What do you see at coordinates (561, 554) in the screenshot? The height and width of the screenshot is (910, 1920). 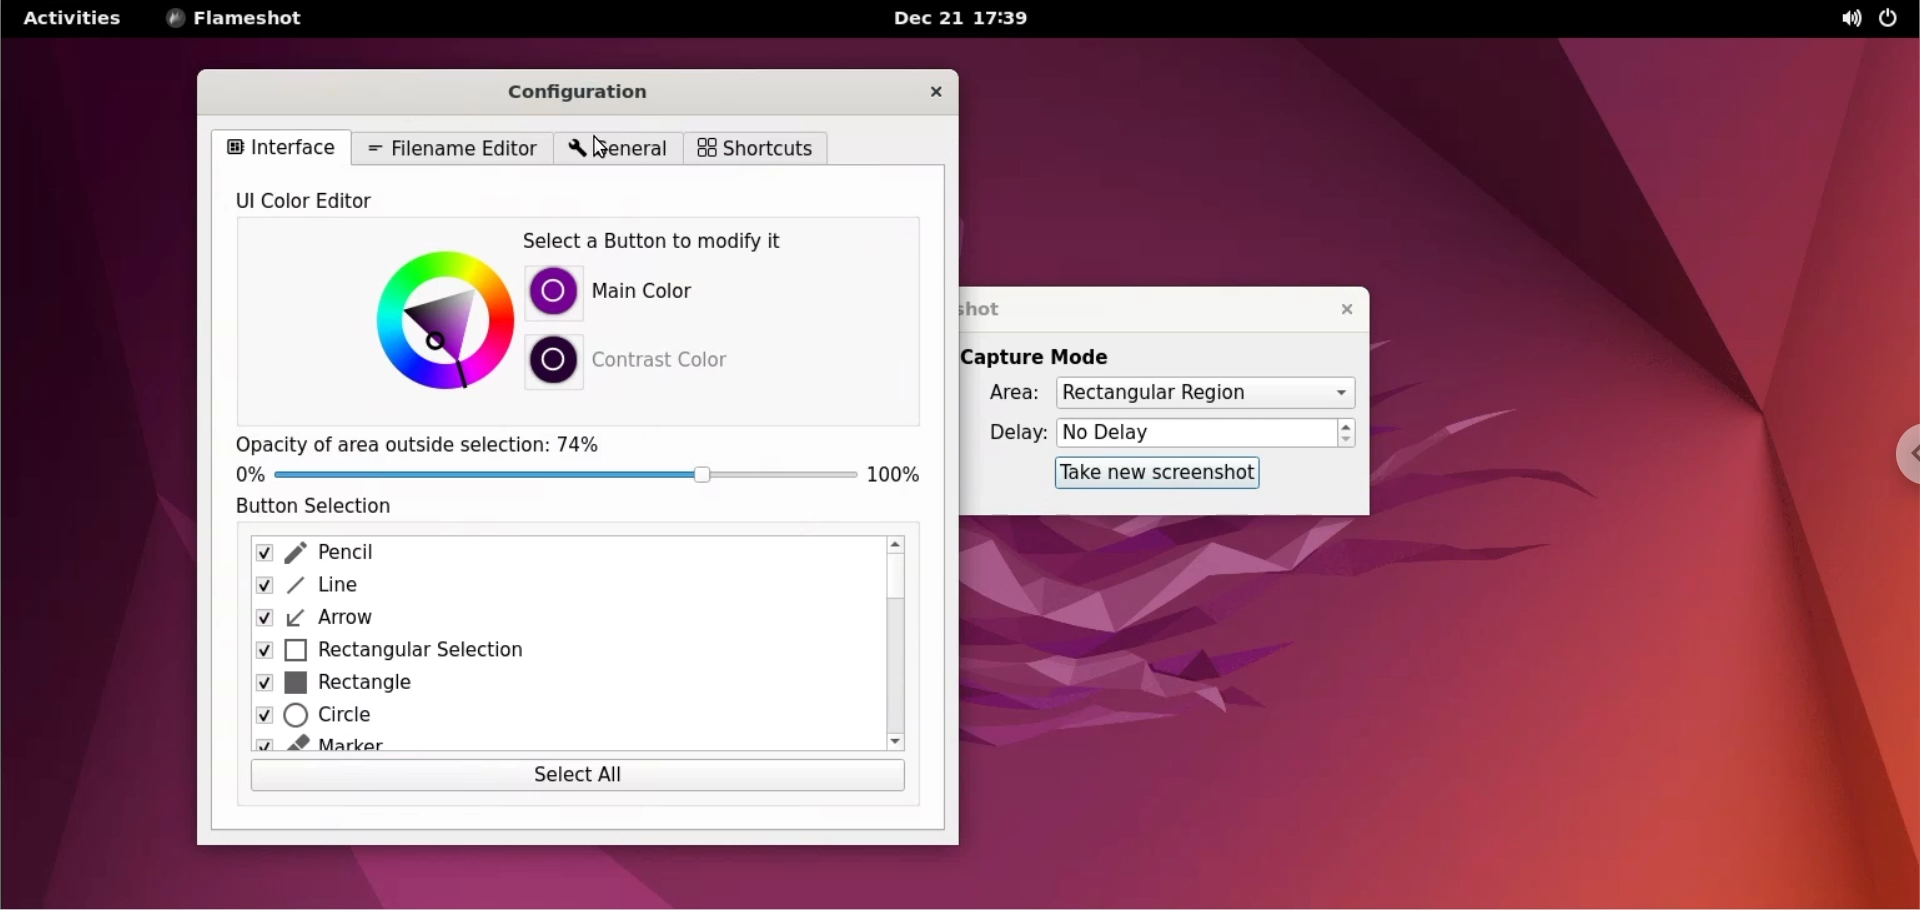 I see `pencil checkbox` at bounding box center [561, 554].